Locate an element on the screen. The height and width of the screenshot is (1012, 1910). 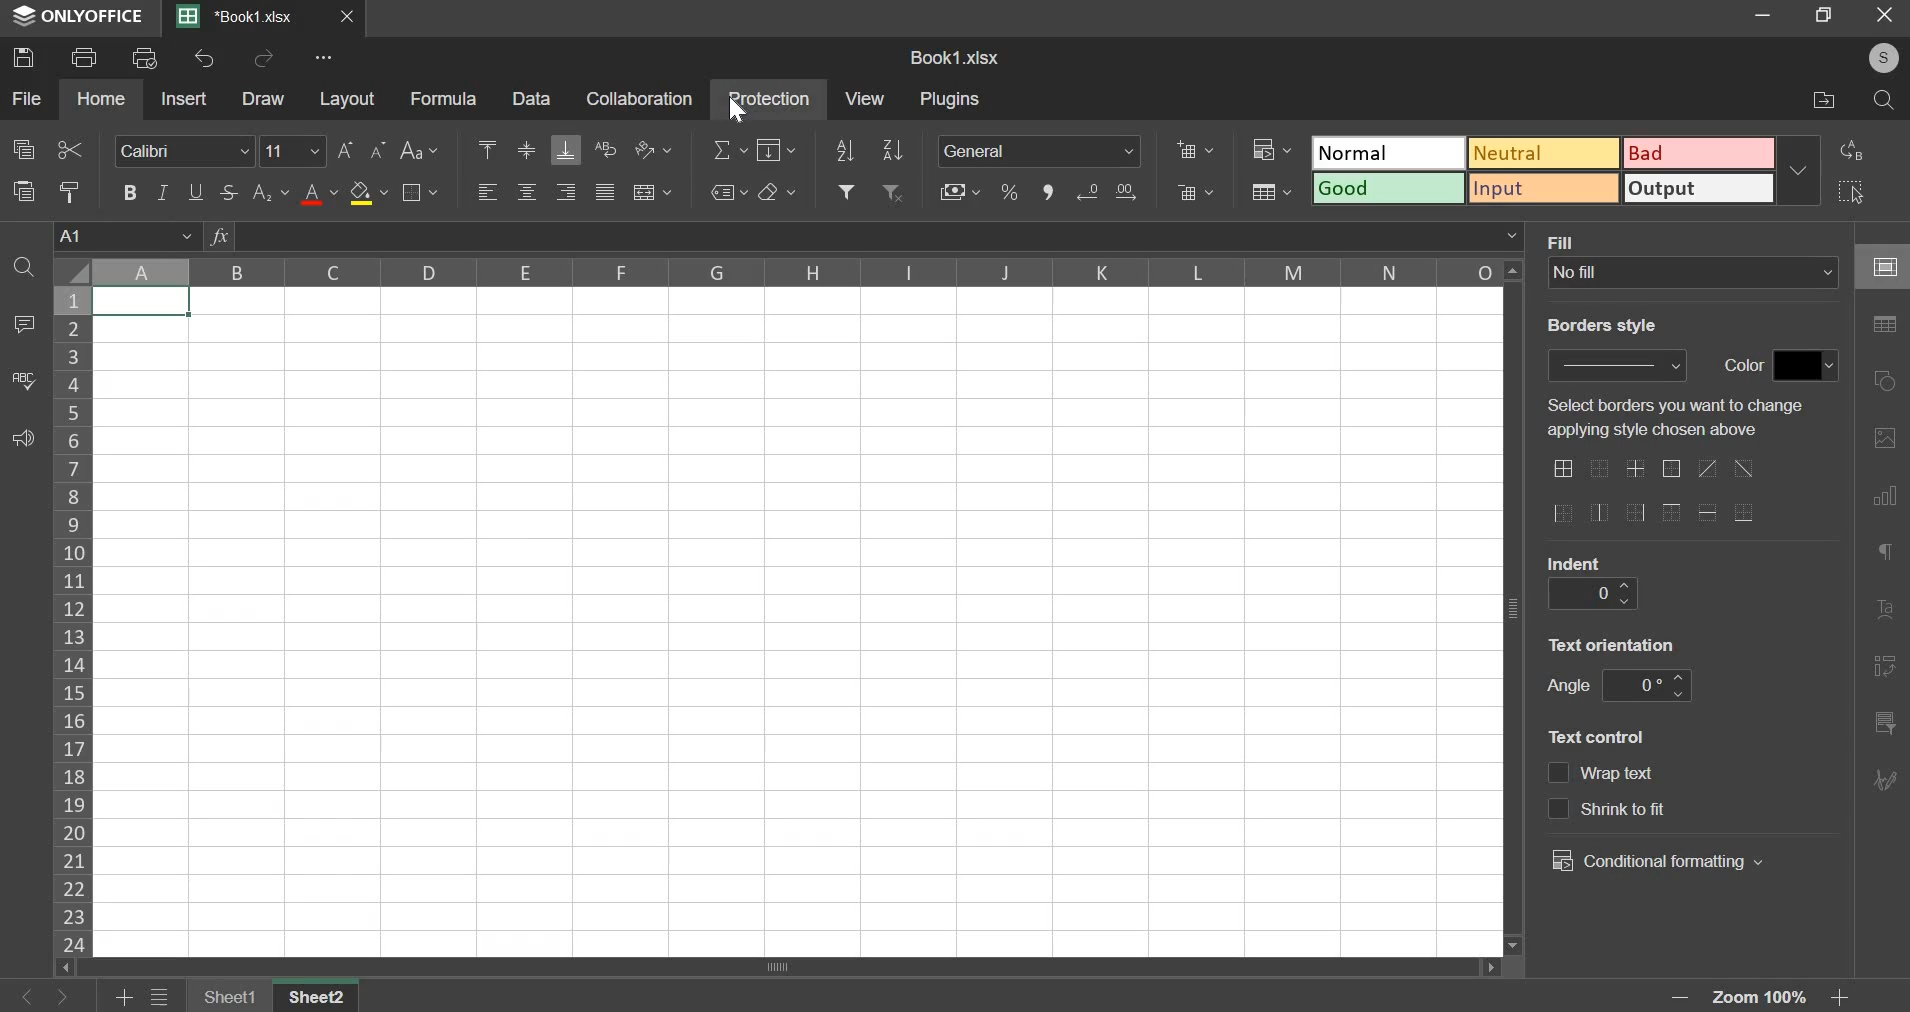
border options is located at coordinates (1633, 515).